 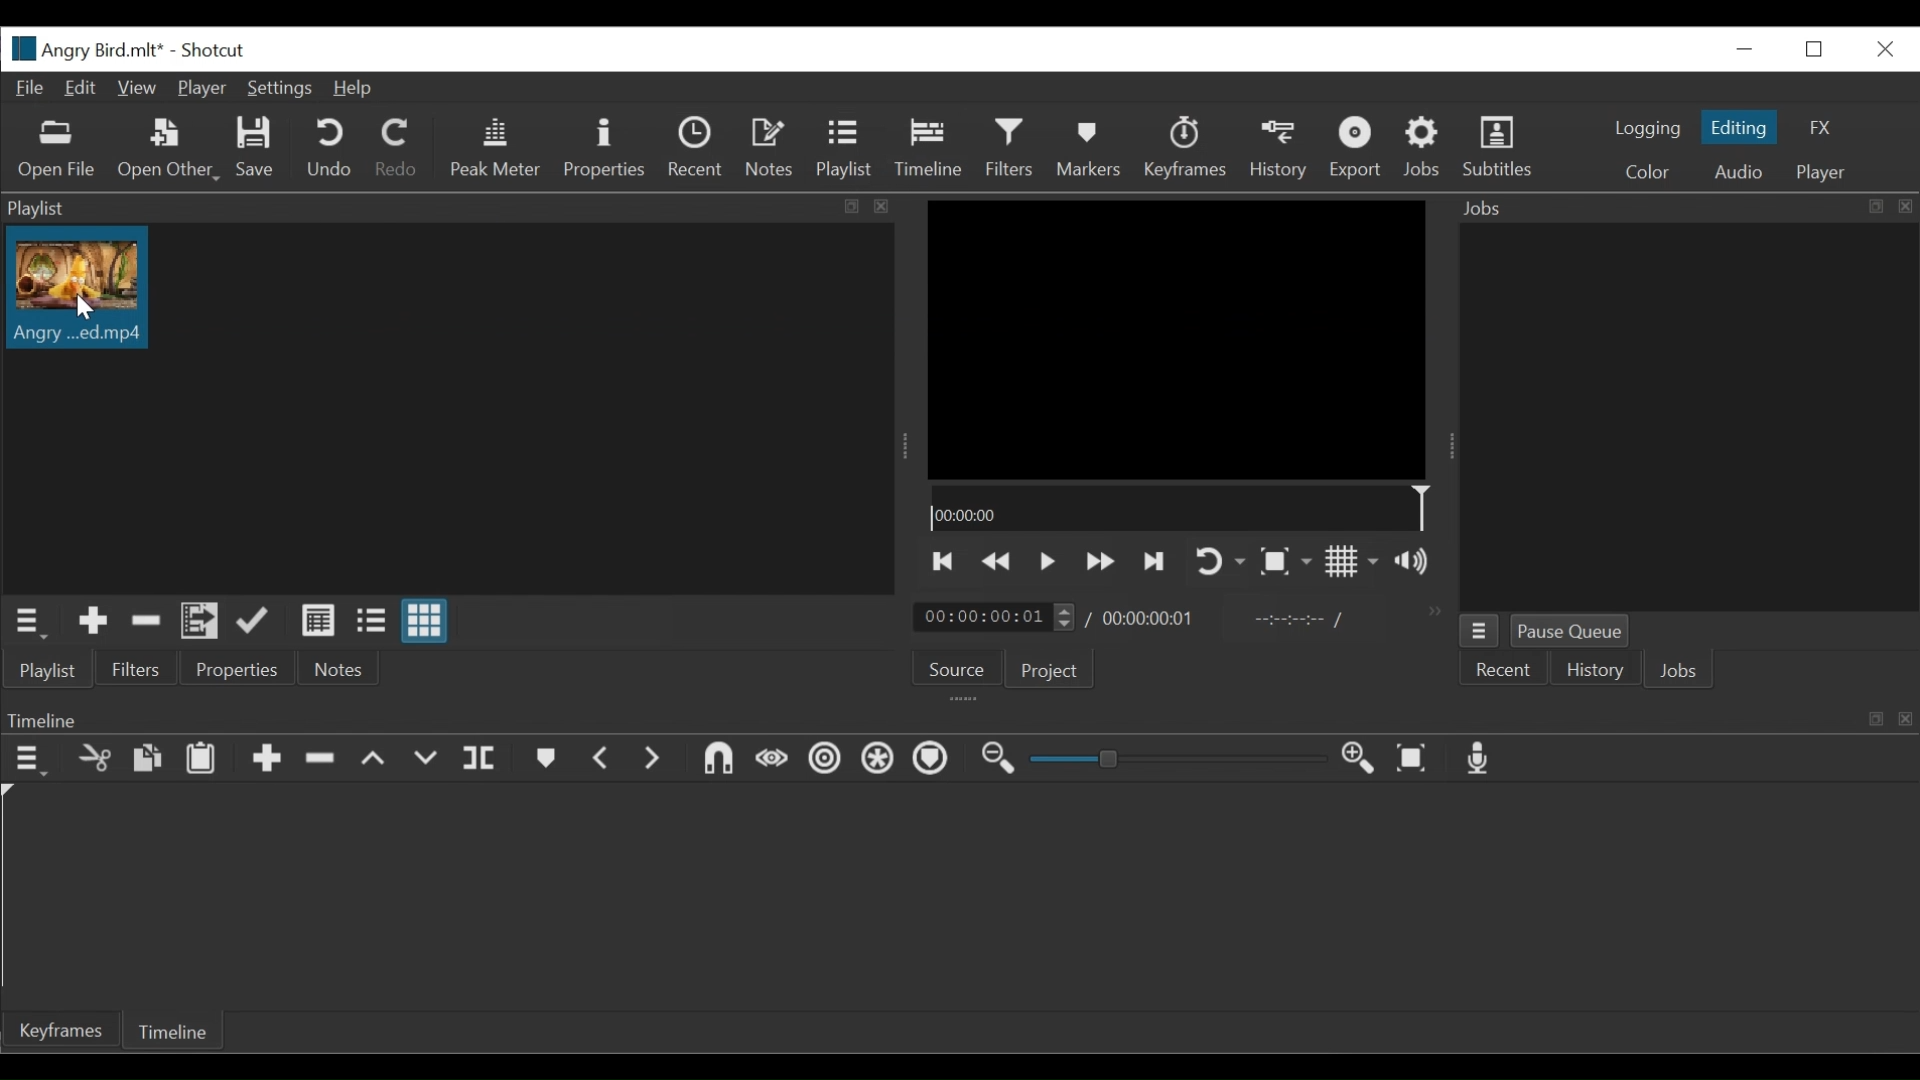 I want to click on Overwrite, so click(x=423, y=759).